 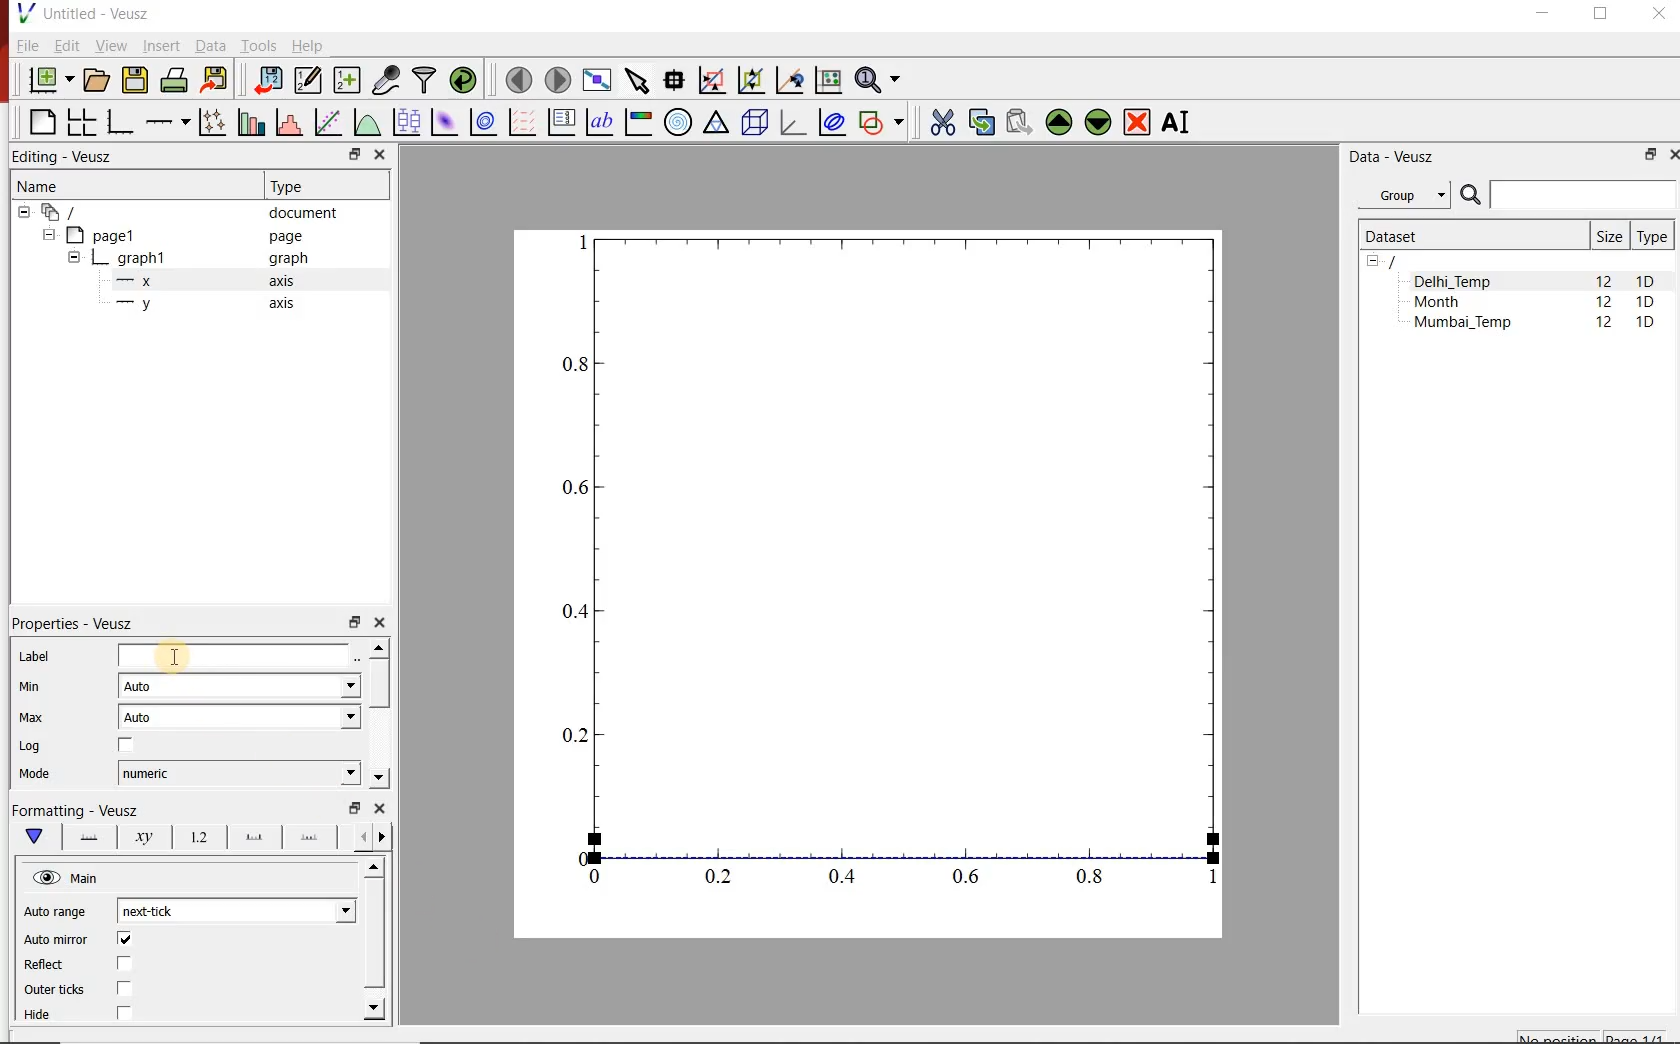 What do you see at coordinates (1468, 236) in the screenshot?
I see `Dataset` at bounding box center [1468, 236].